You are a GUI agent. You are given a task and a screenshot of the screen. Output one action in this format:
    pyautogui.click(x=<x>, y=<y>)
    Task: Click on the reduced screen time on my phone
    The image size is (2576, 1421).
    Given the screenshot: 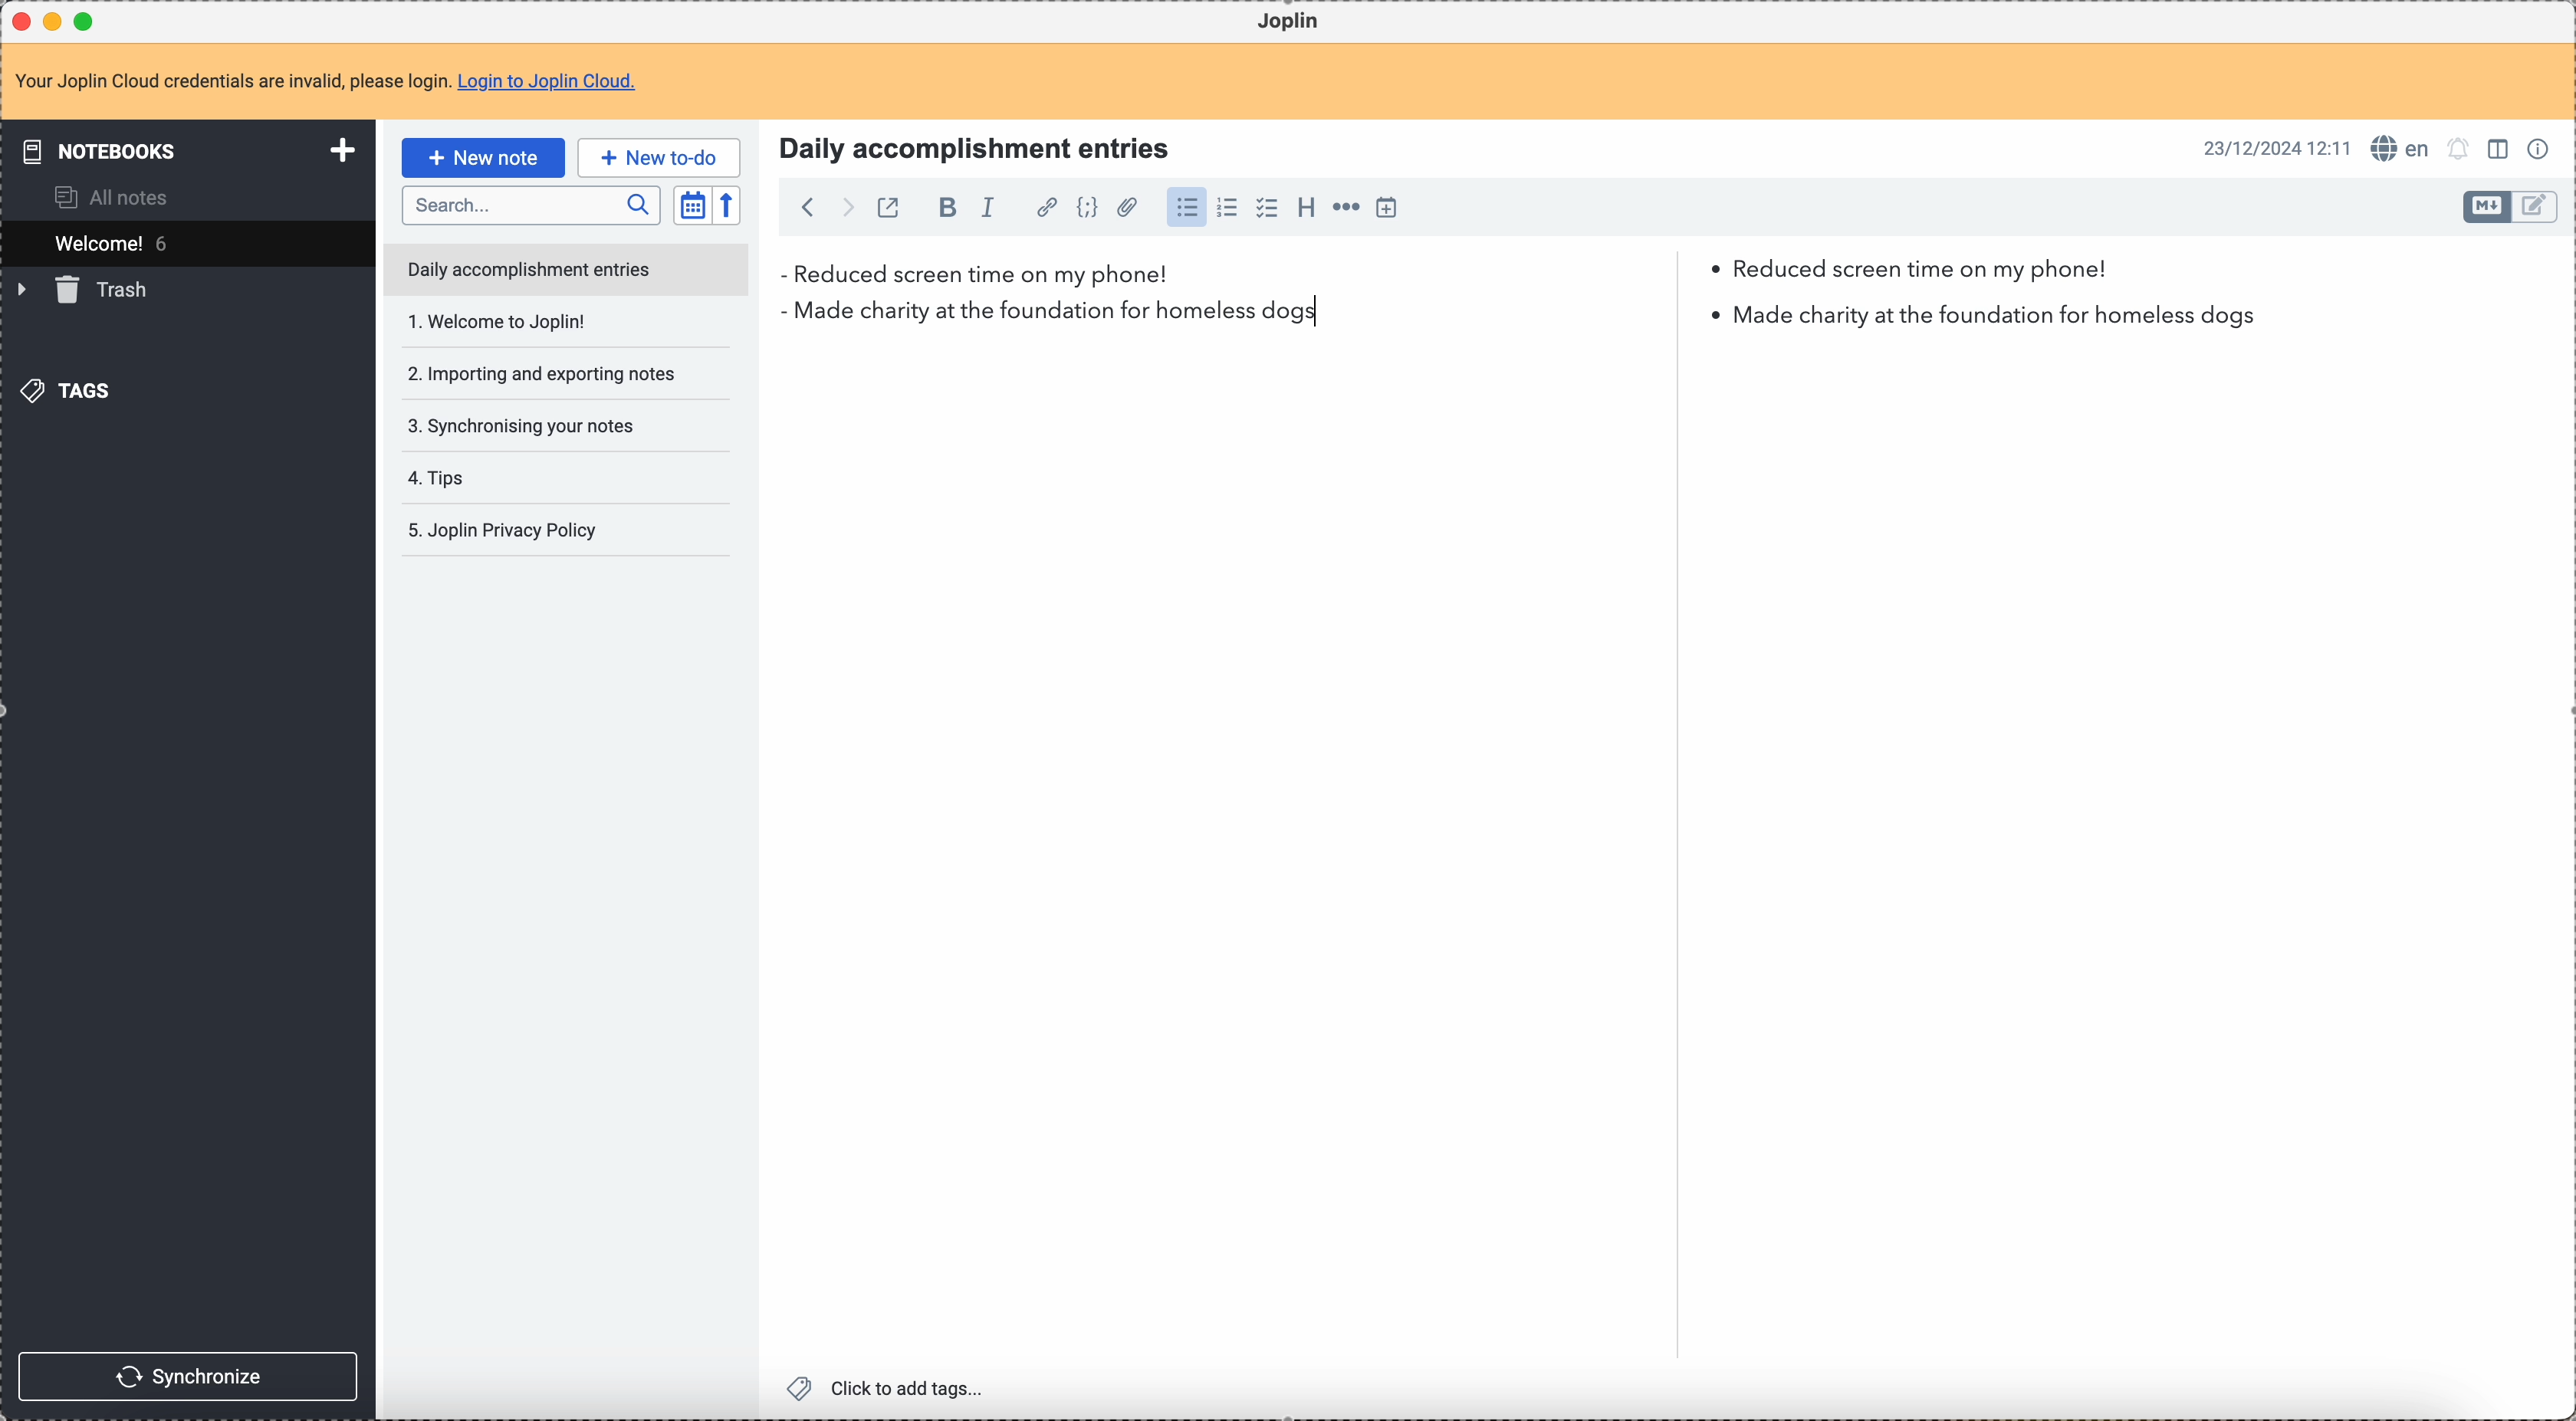 What is the action you would take?
    pyautogui.click(x=1444, y=275)
    